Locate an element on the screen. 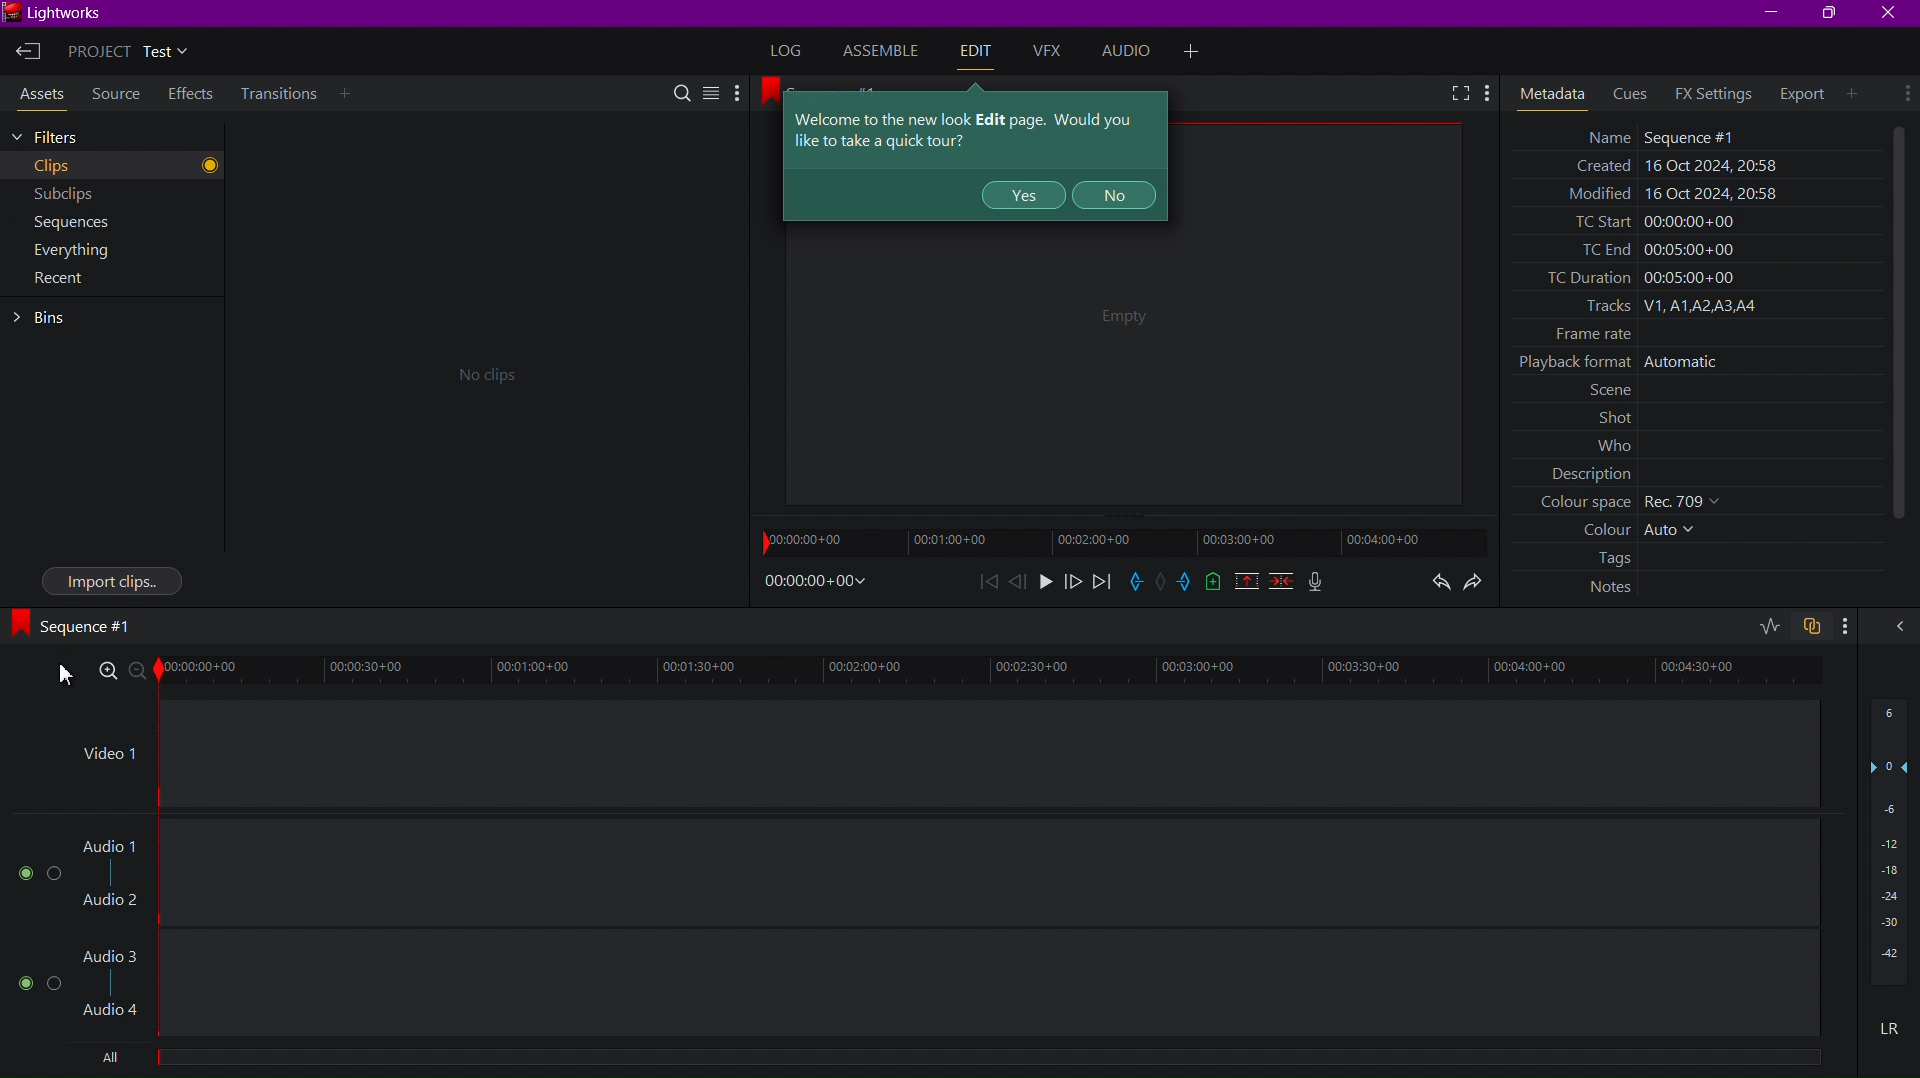 The width and height of the screenshot is (1920, 1078). Audio 2 is located at coordinates (113, 902).